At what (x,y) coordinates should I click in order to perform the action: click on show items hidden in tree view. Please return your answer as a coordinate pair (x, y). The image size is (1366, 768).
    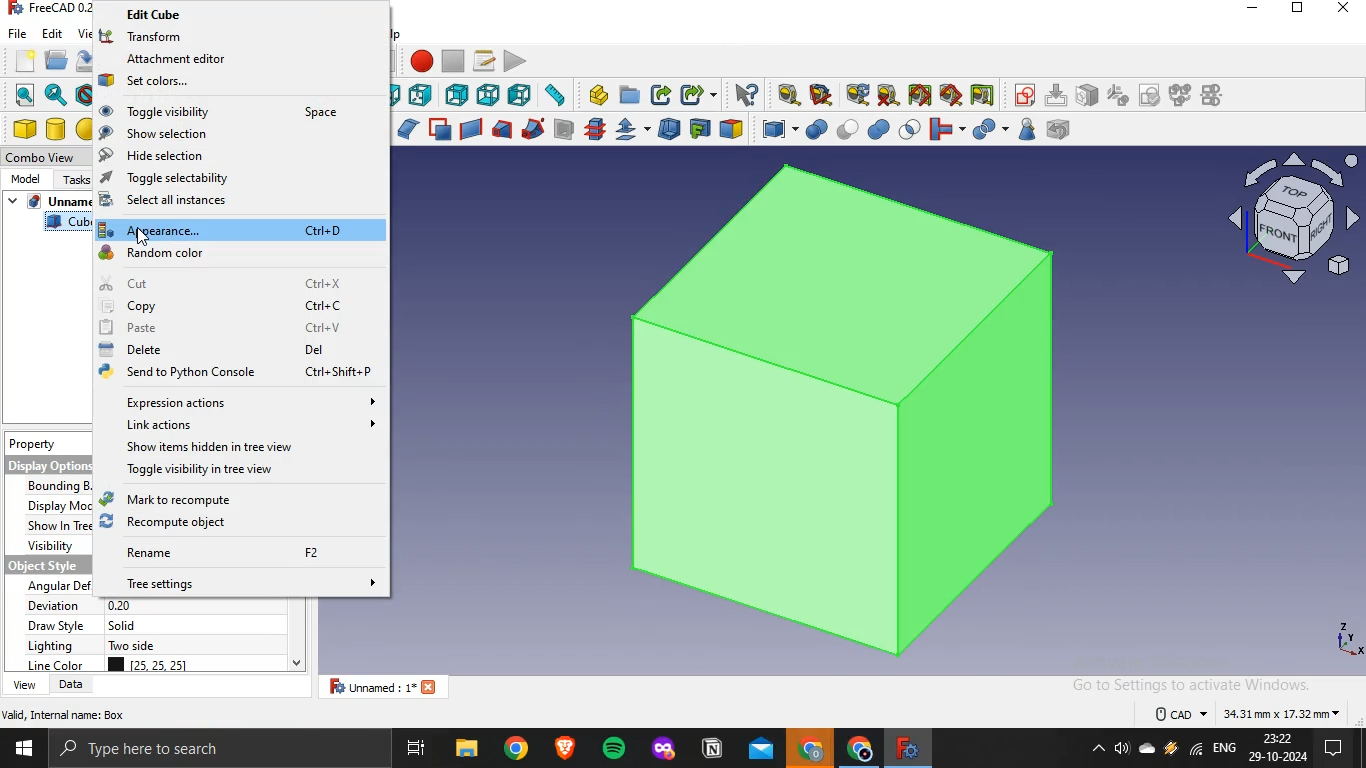
    Looking at the image, I should click on (241, 449).